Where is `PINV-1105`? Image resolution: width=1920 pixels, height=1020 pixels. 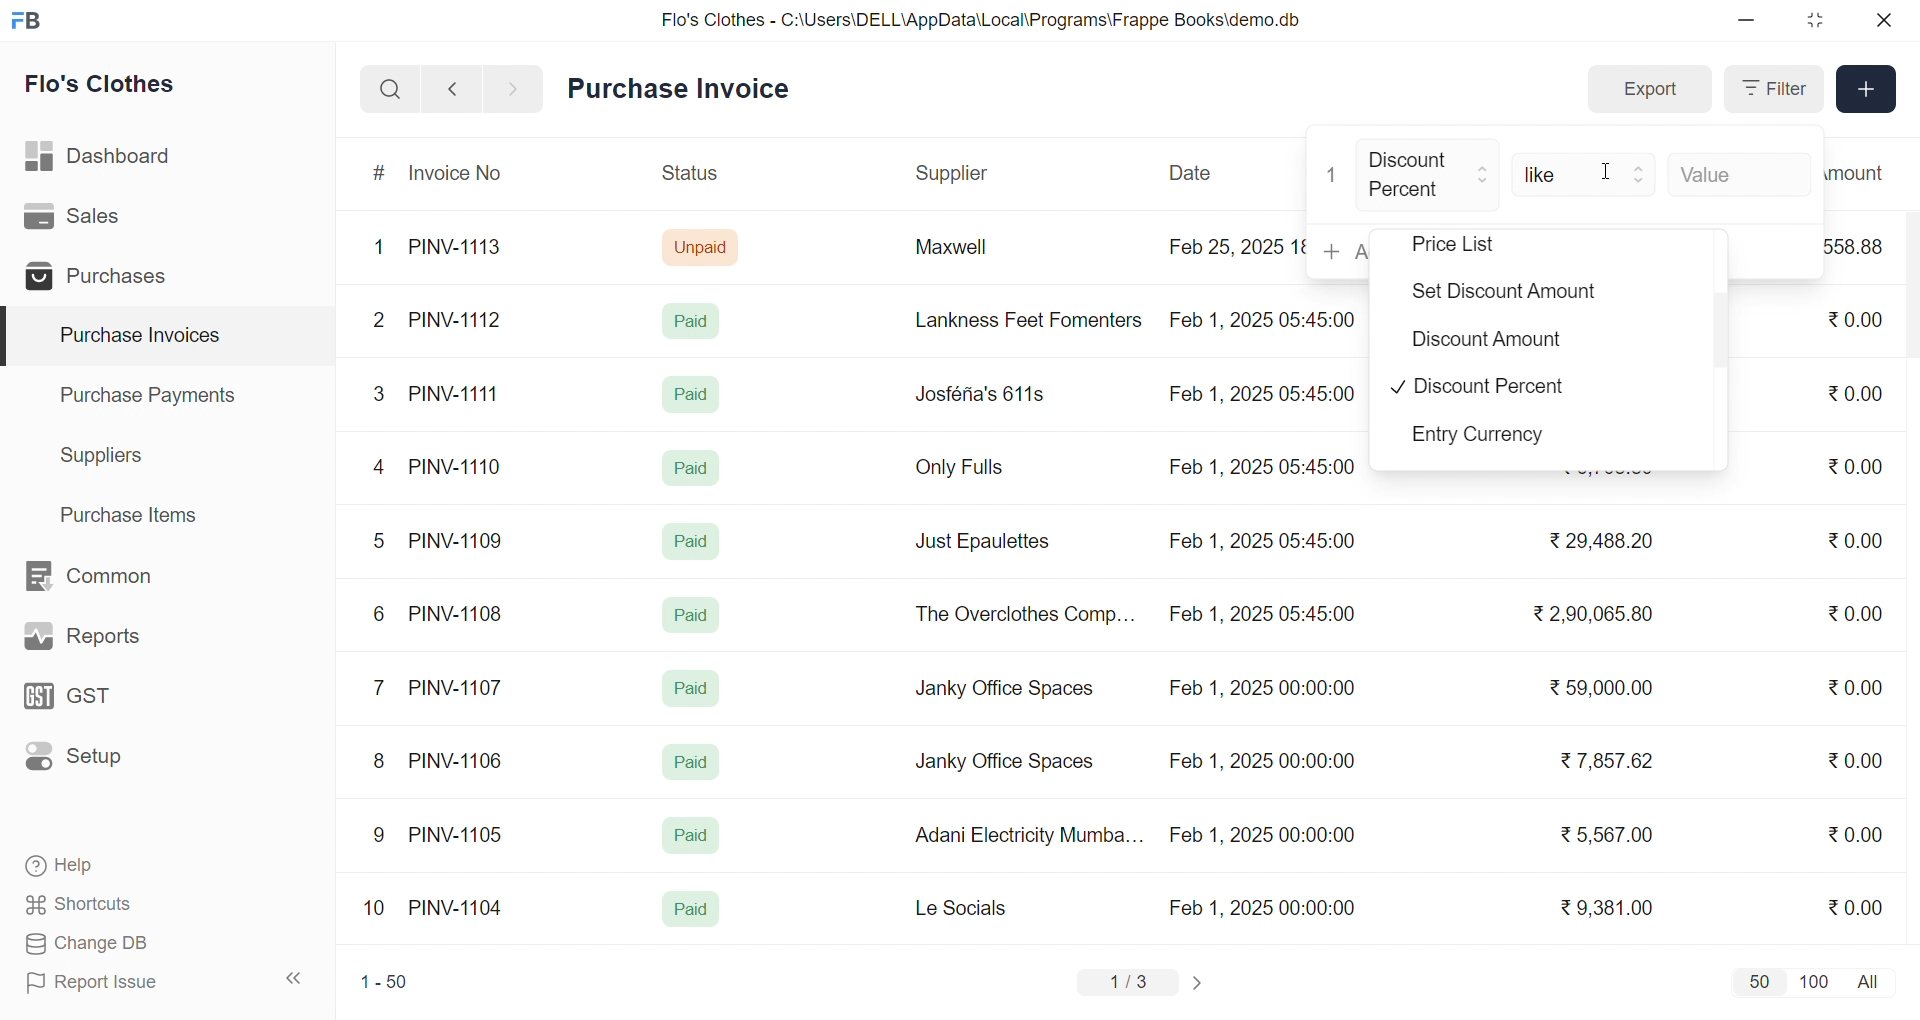 PINV-1105 is located at coordinates (460, 834).